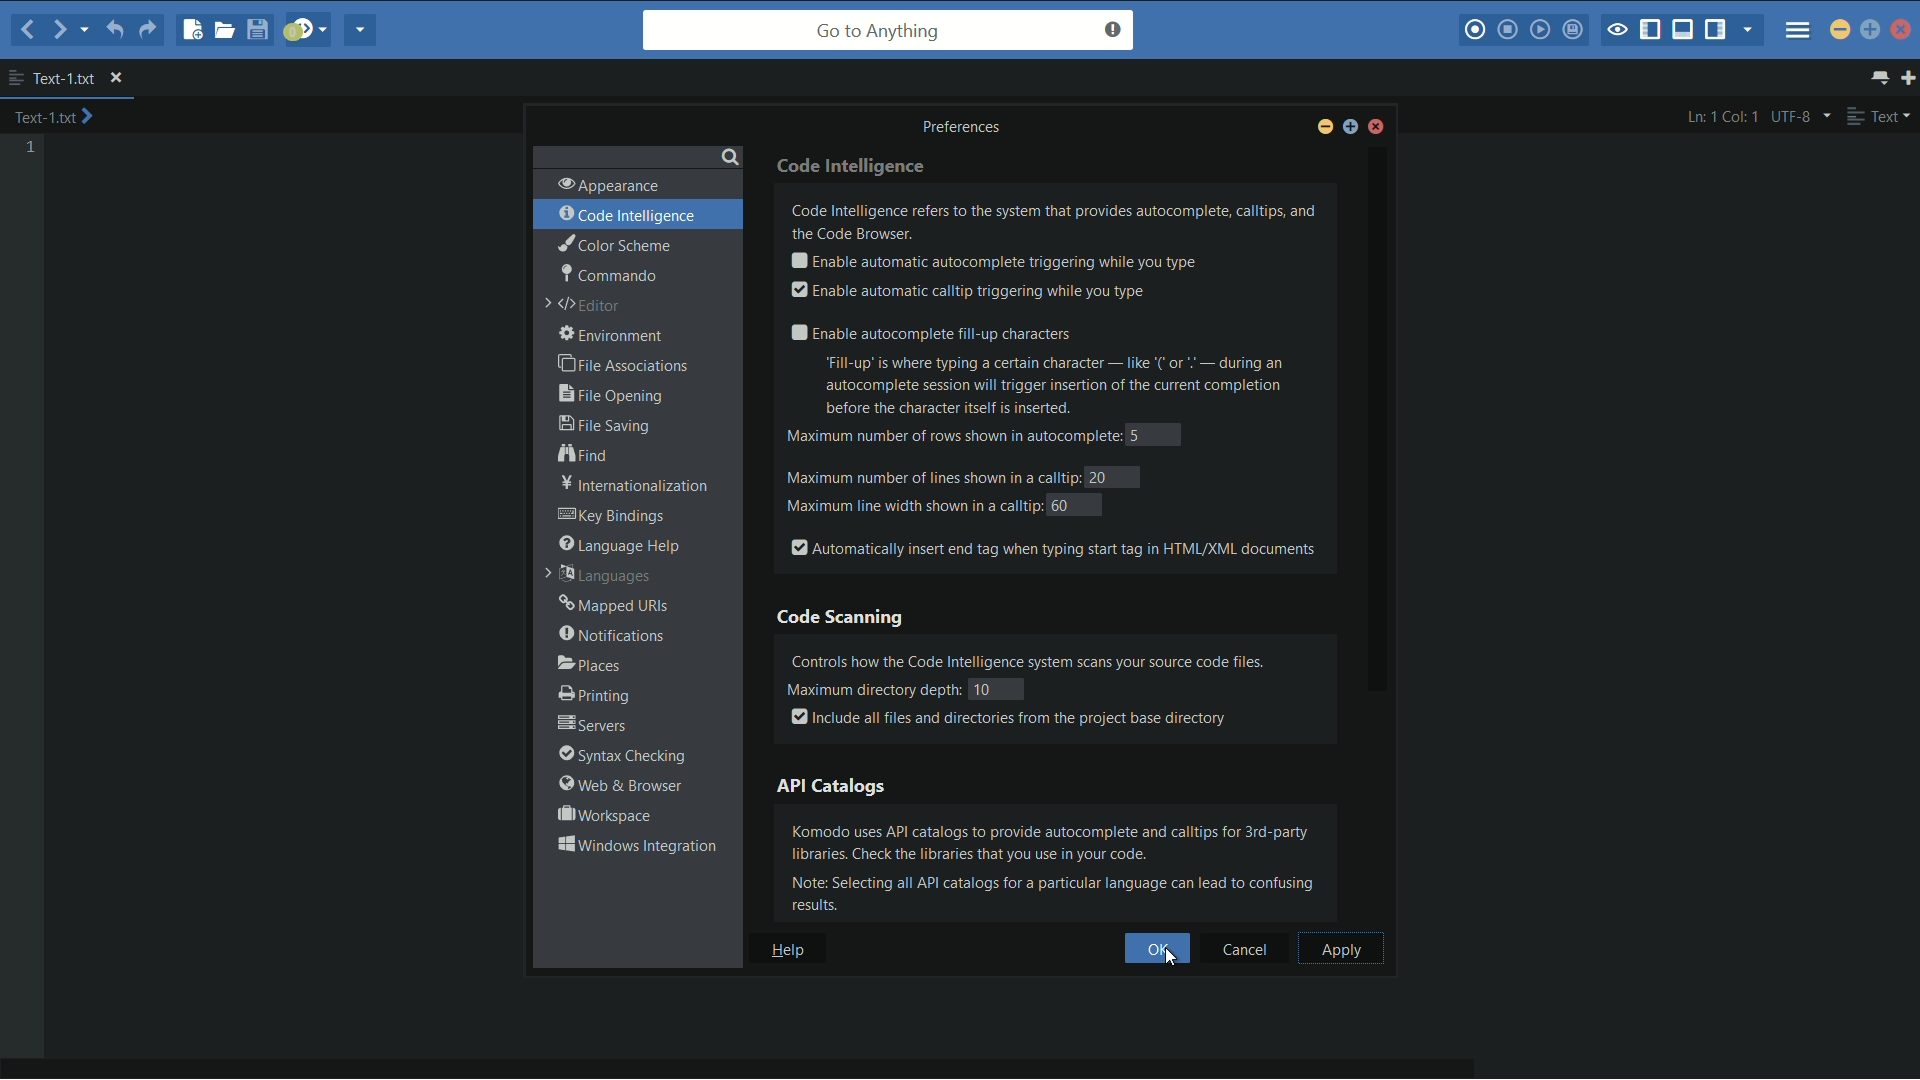  I want to click on open file, so click(227, 29).